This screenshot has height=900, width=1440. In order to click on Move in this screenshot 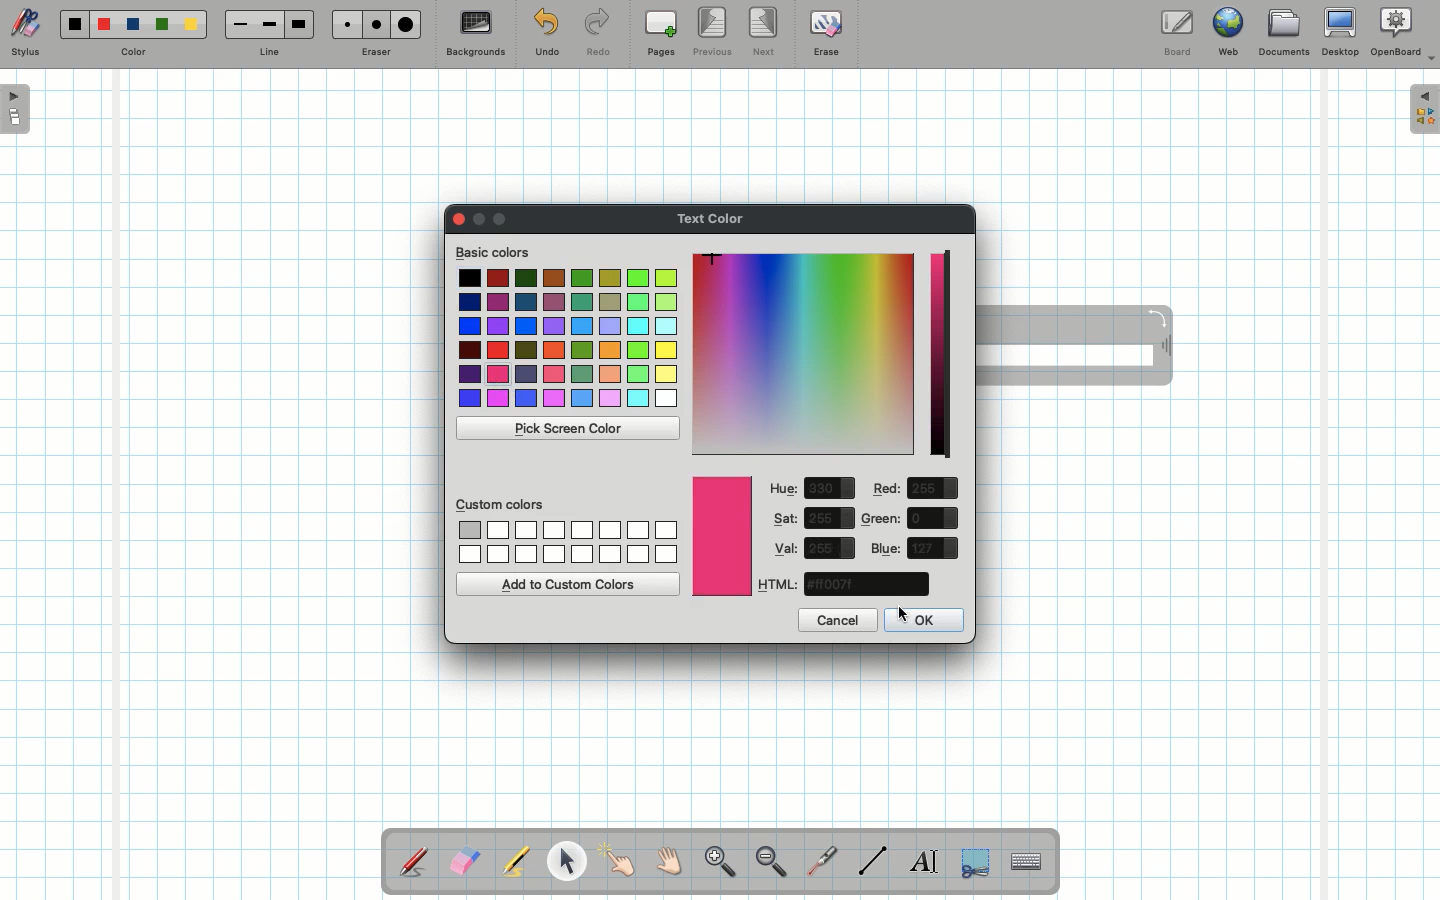, I will do `click(1164, 348)`.